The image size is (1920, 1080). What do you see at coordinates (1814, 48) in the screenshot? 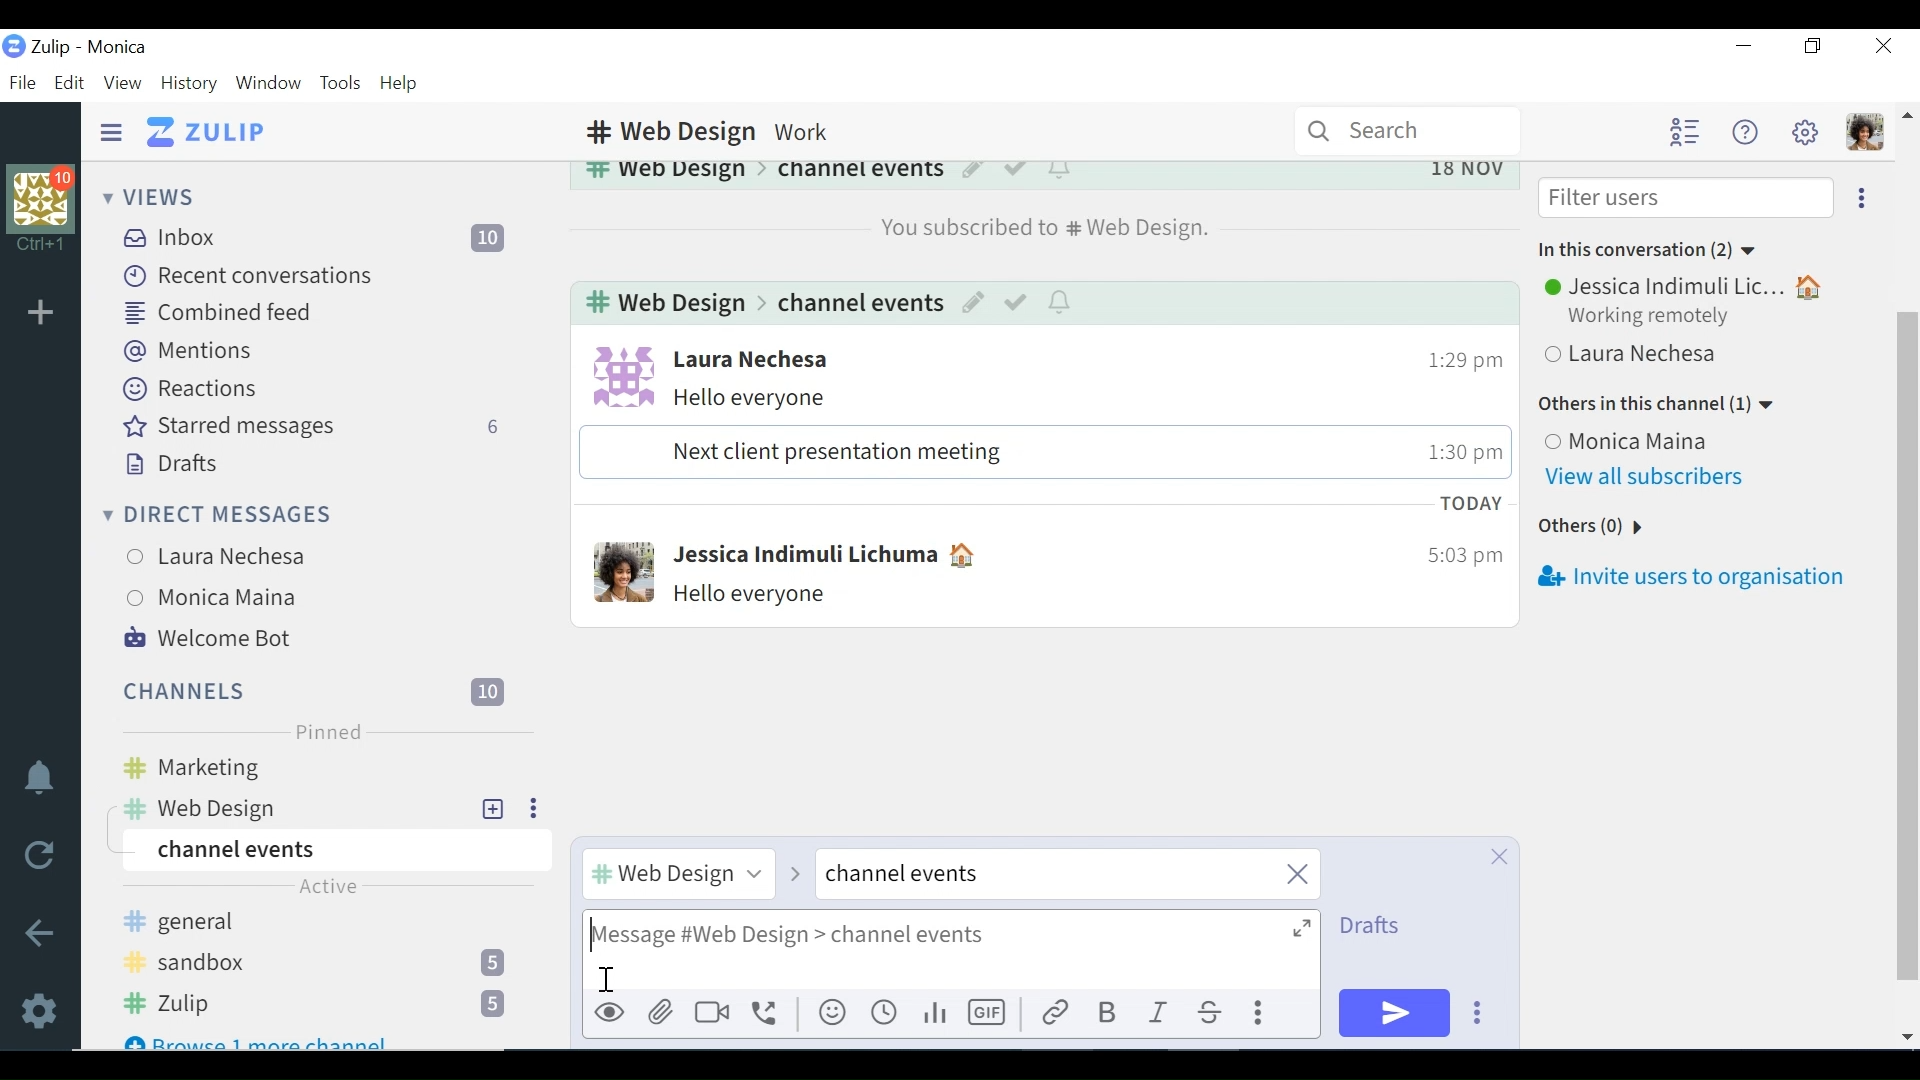
I see `Restore` at bounding box center [1814, 48].